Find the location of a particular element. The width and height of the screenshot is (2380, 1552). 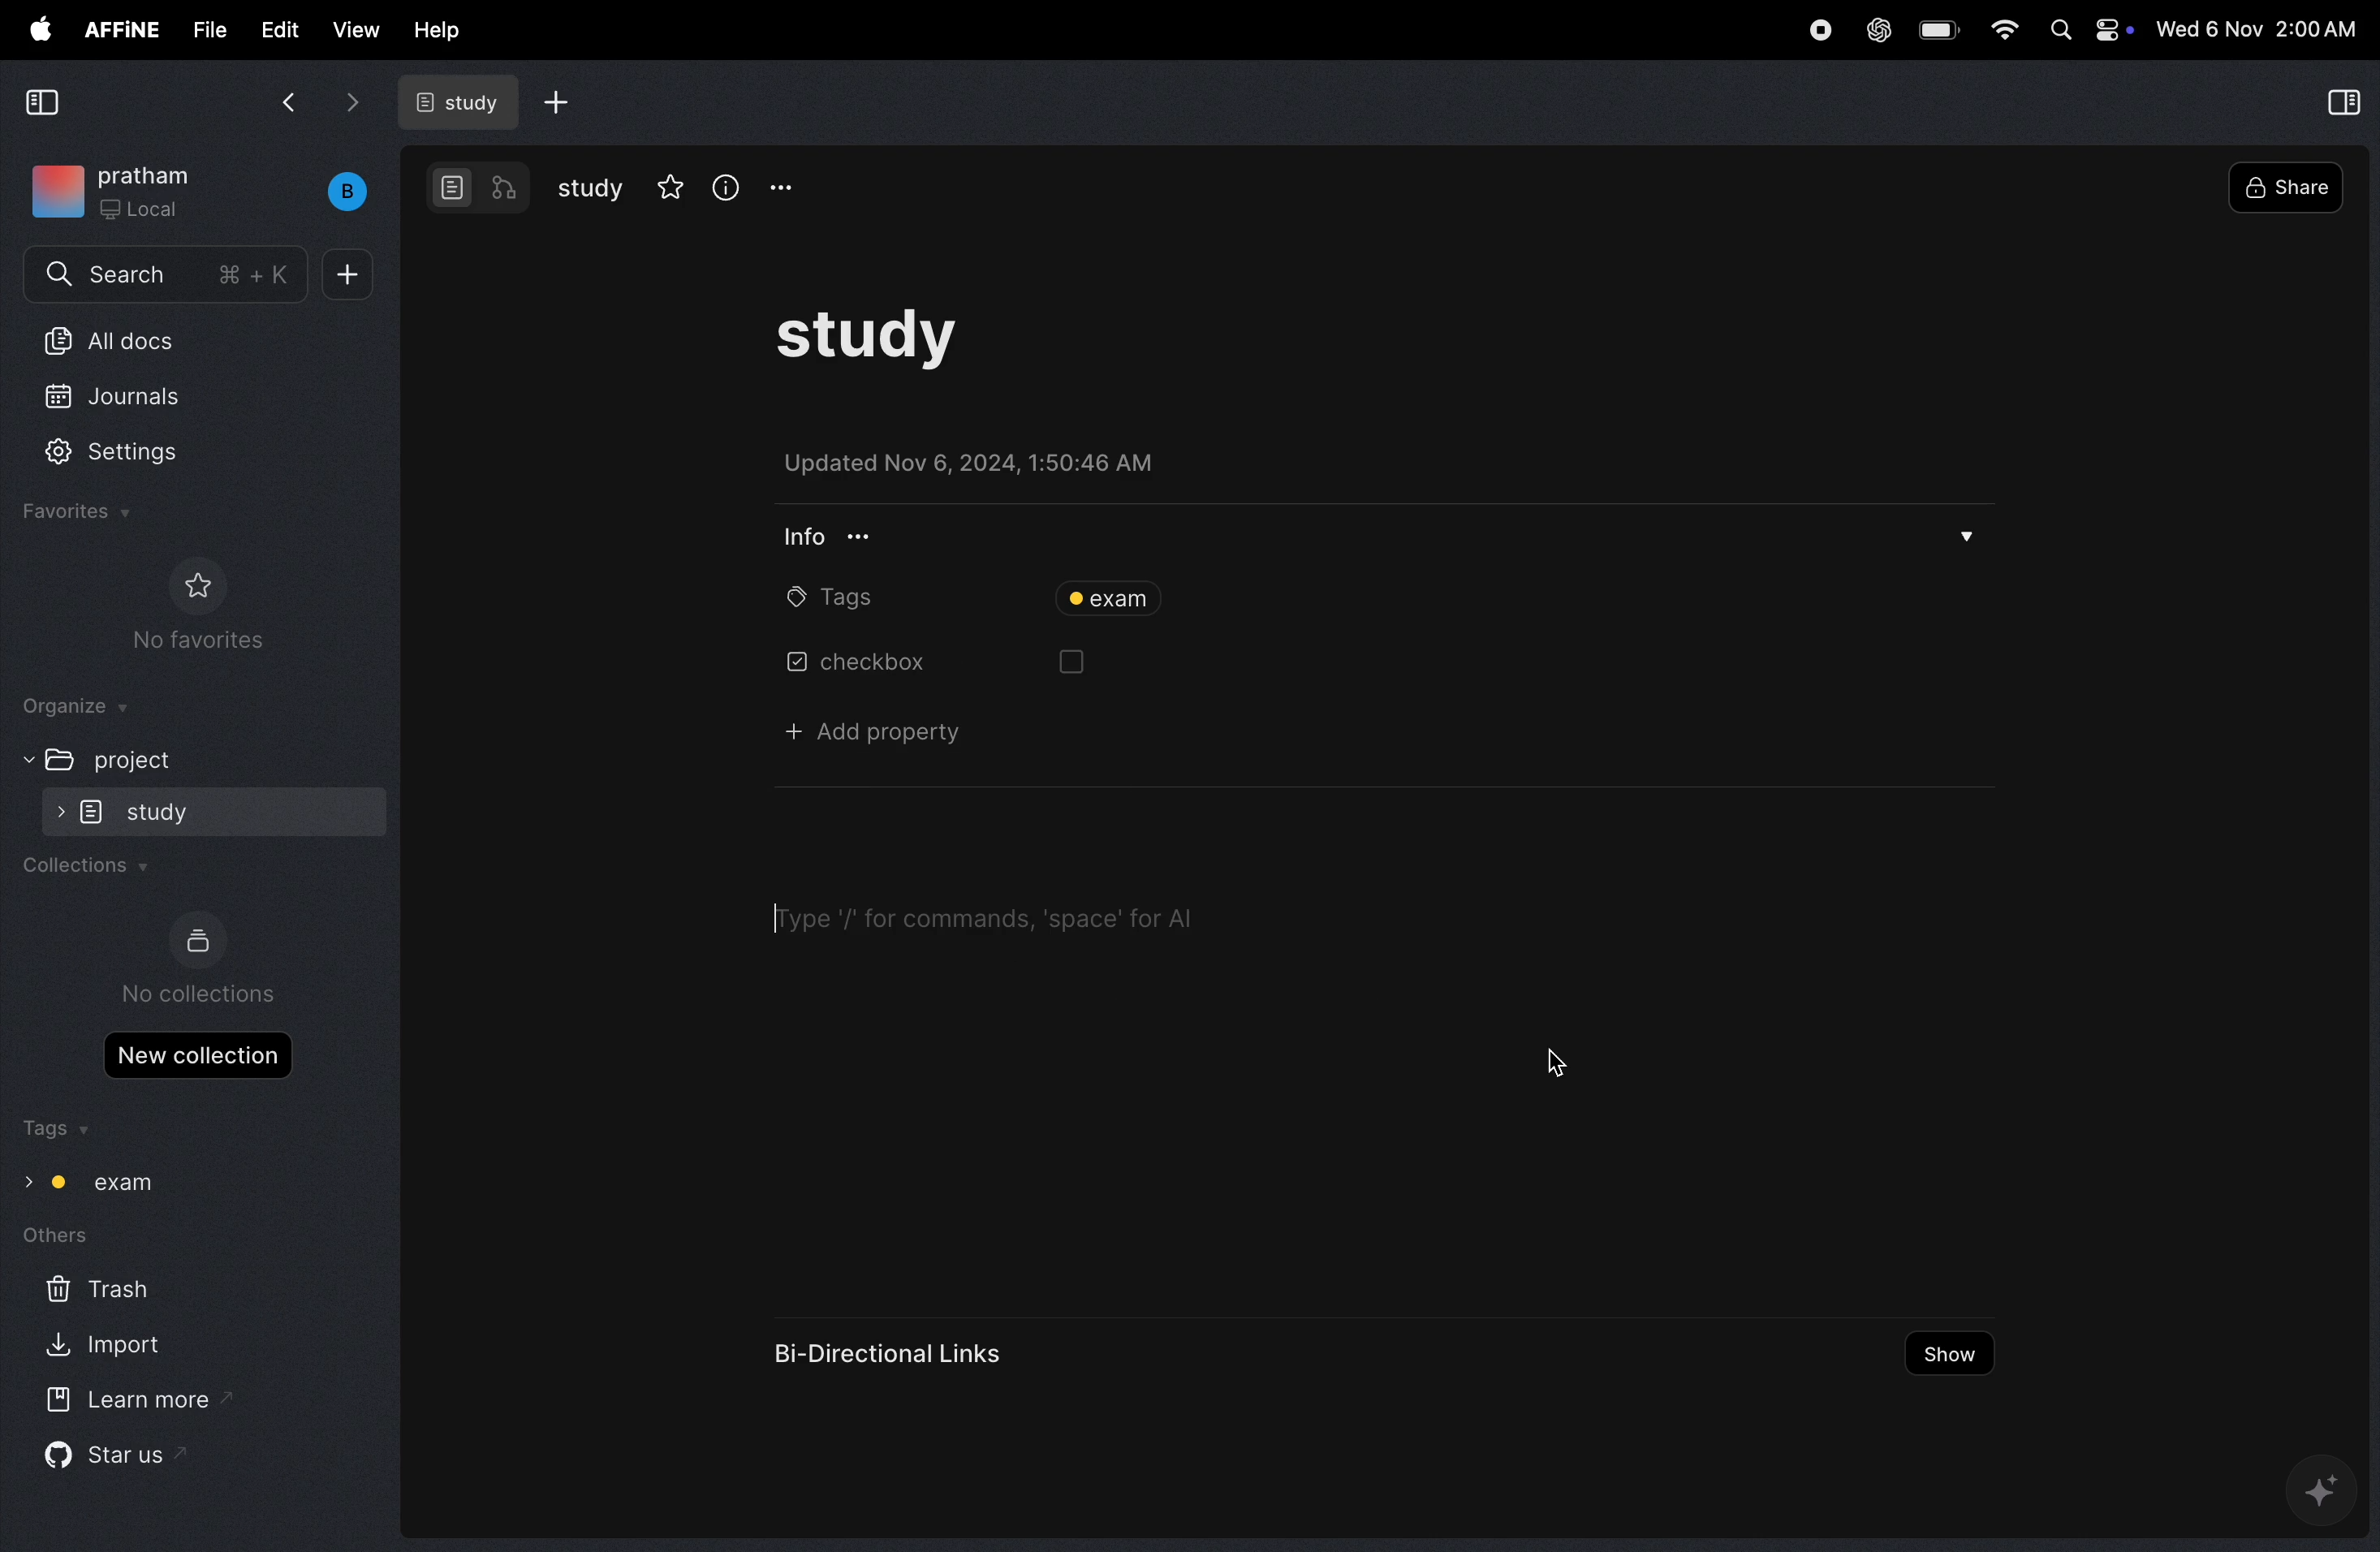

exam tags is located at coordinates (106, 1186).